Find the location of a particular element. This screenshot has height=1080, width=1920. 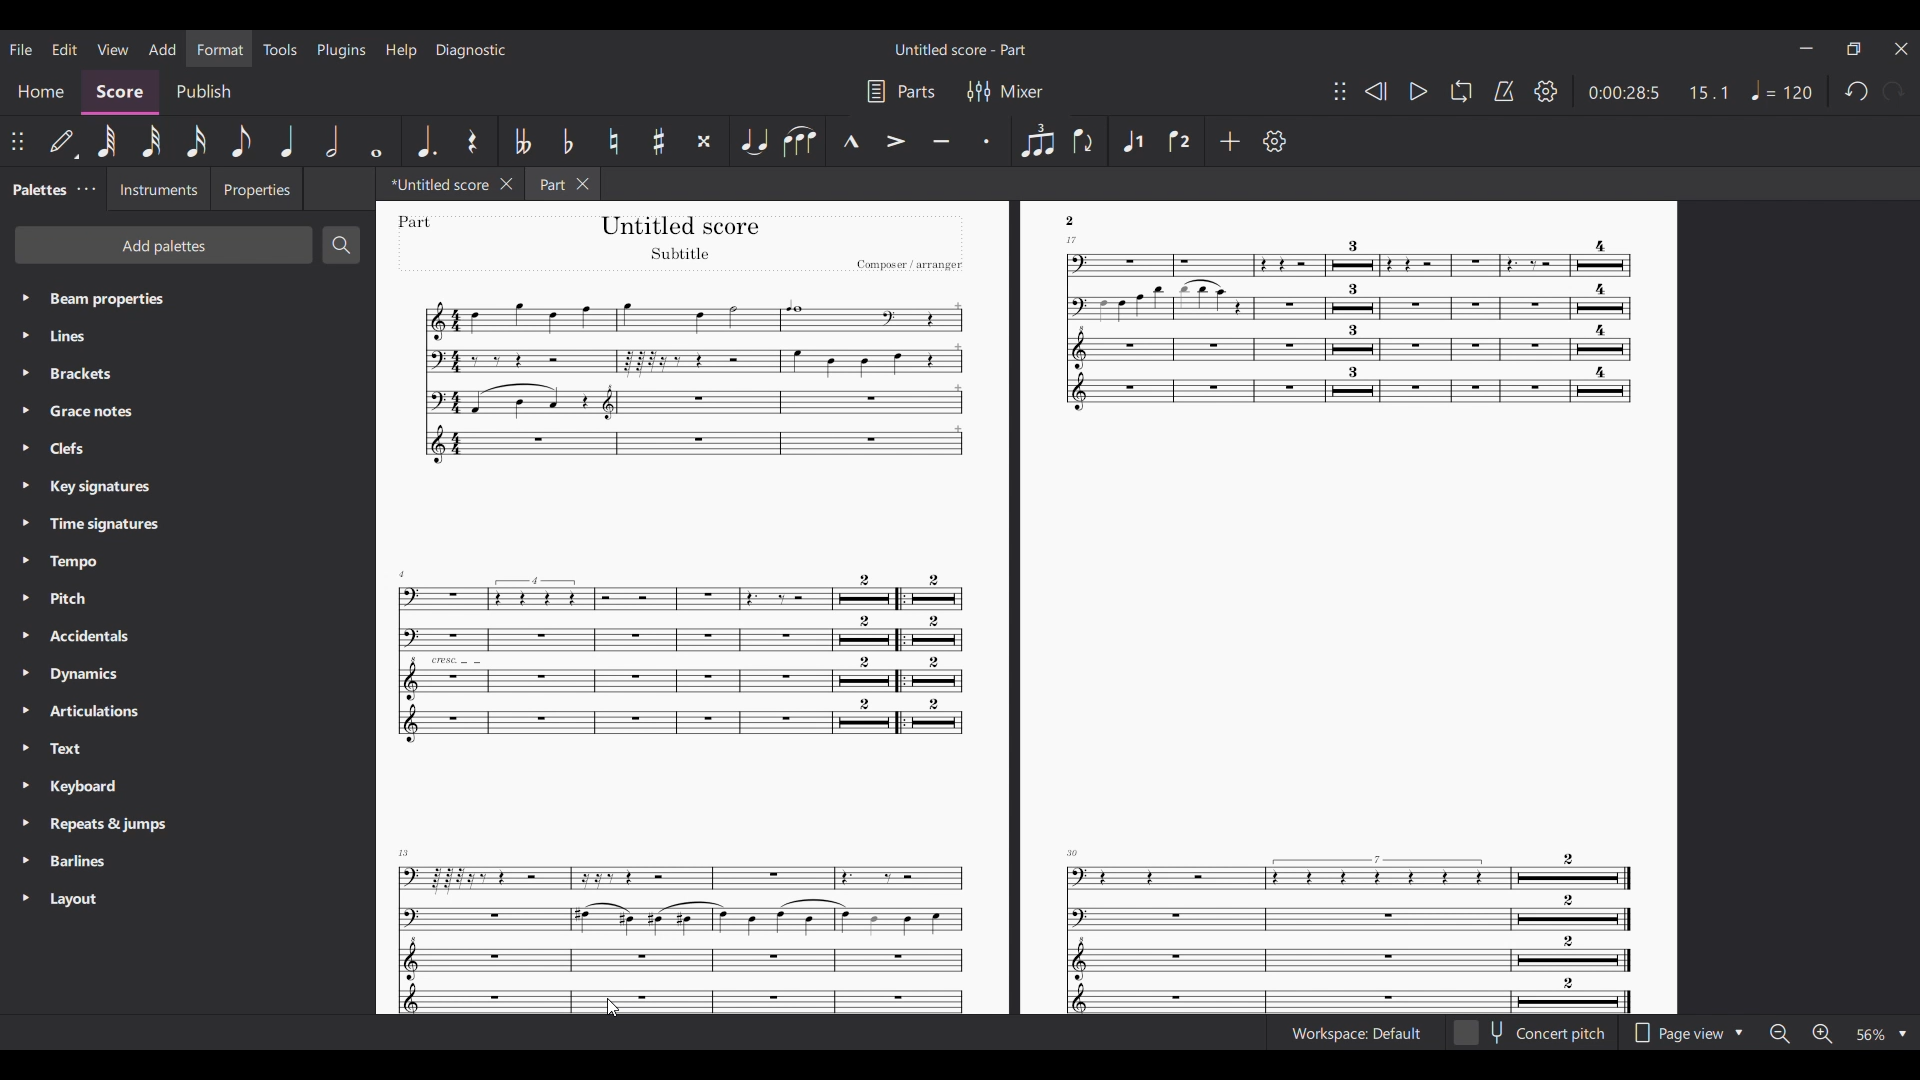

Augmentation dot is located at coordinates (424, 141).